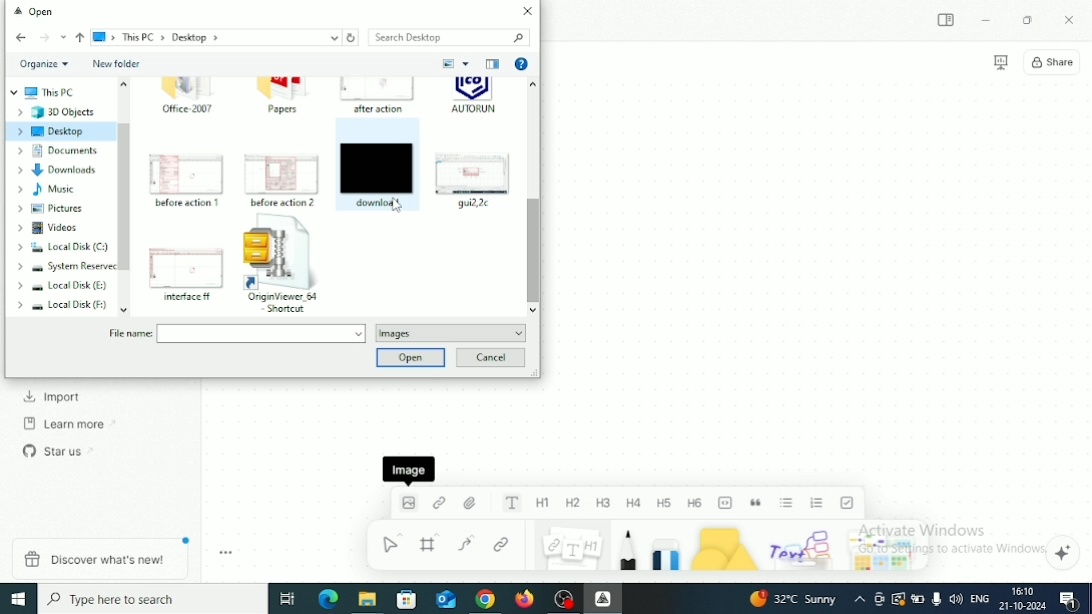 The width and height of the screenshot is (1092, 614). What do you see at coordinates (45, 64) in the screenshot?
I see `Organize` at bounding box center [45, 64].